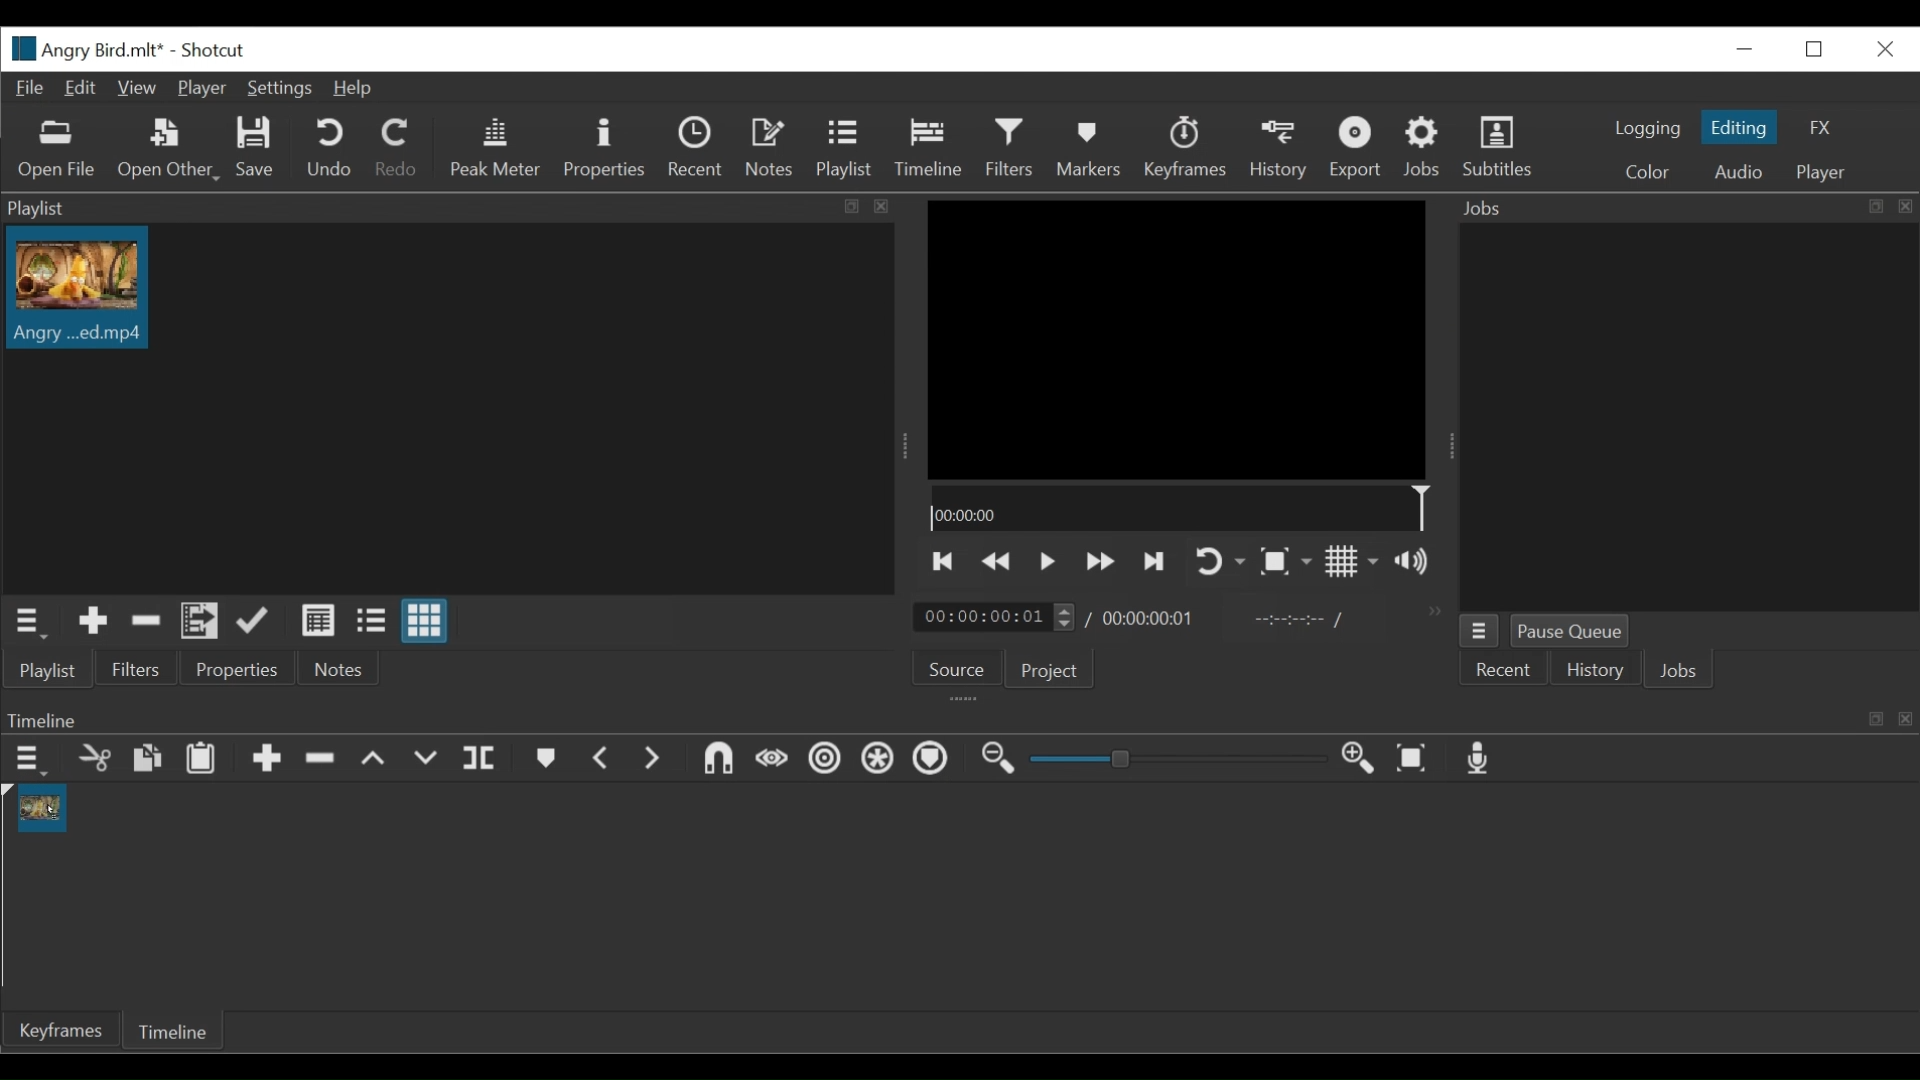  I want to click on logging, so click(1649, 130).